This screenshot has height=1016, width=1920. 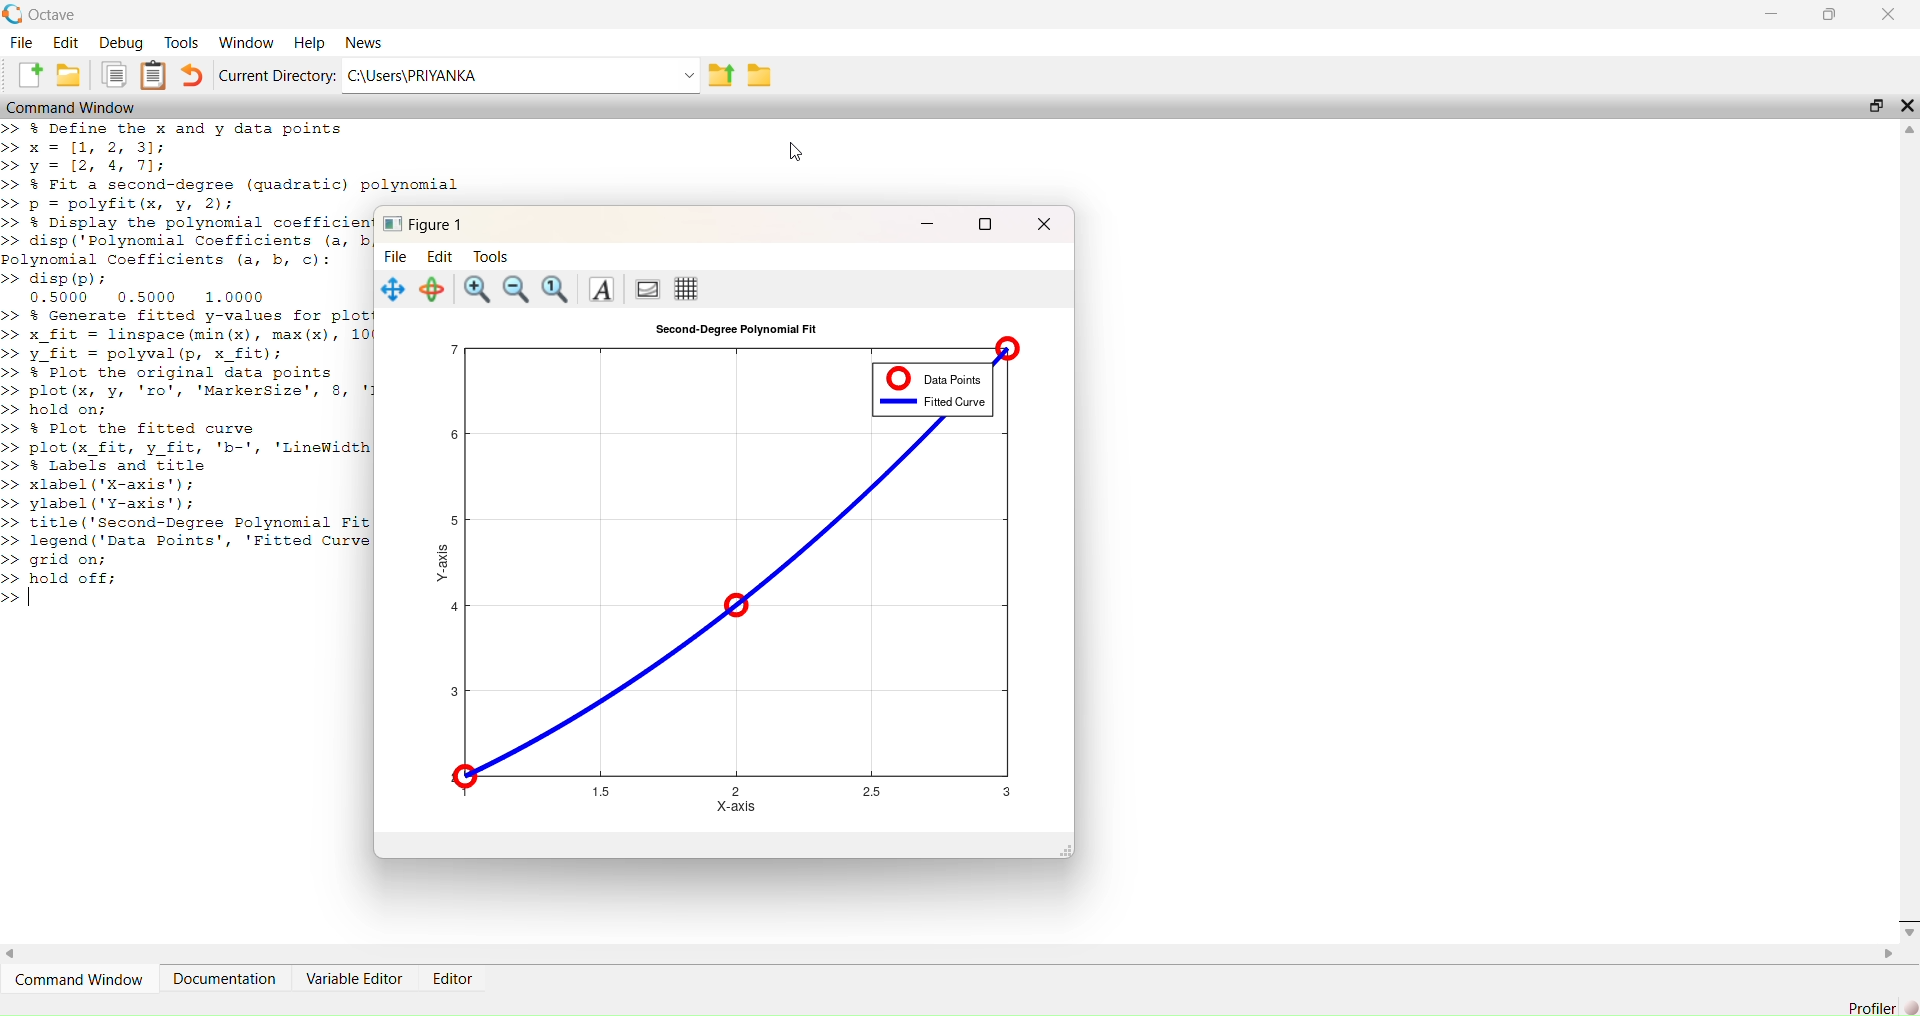 What do you see at coordinates (1045, 223) in the screenshot?
I see `Close` at bounding box center [1045, 223].